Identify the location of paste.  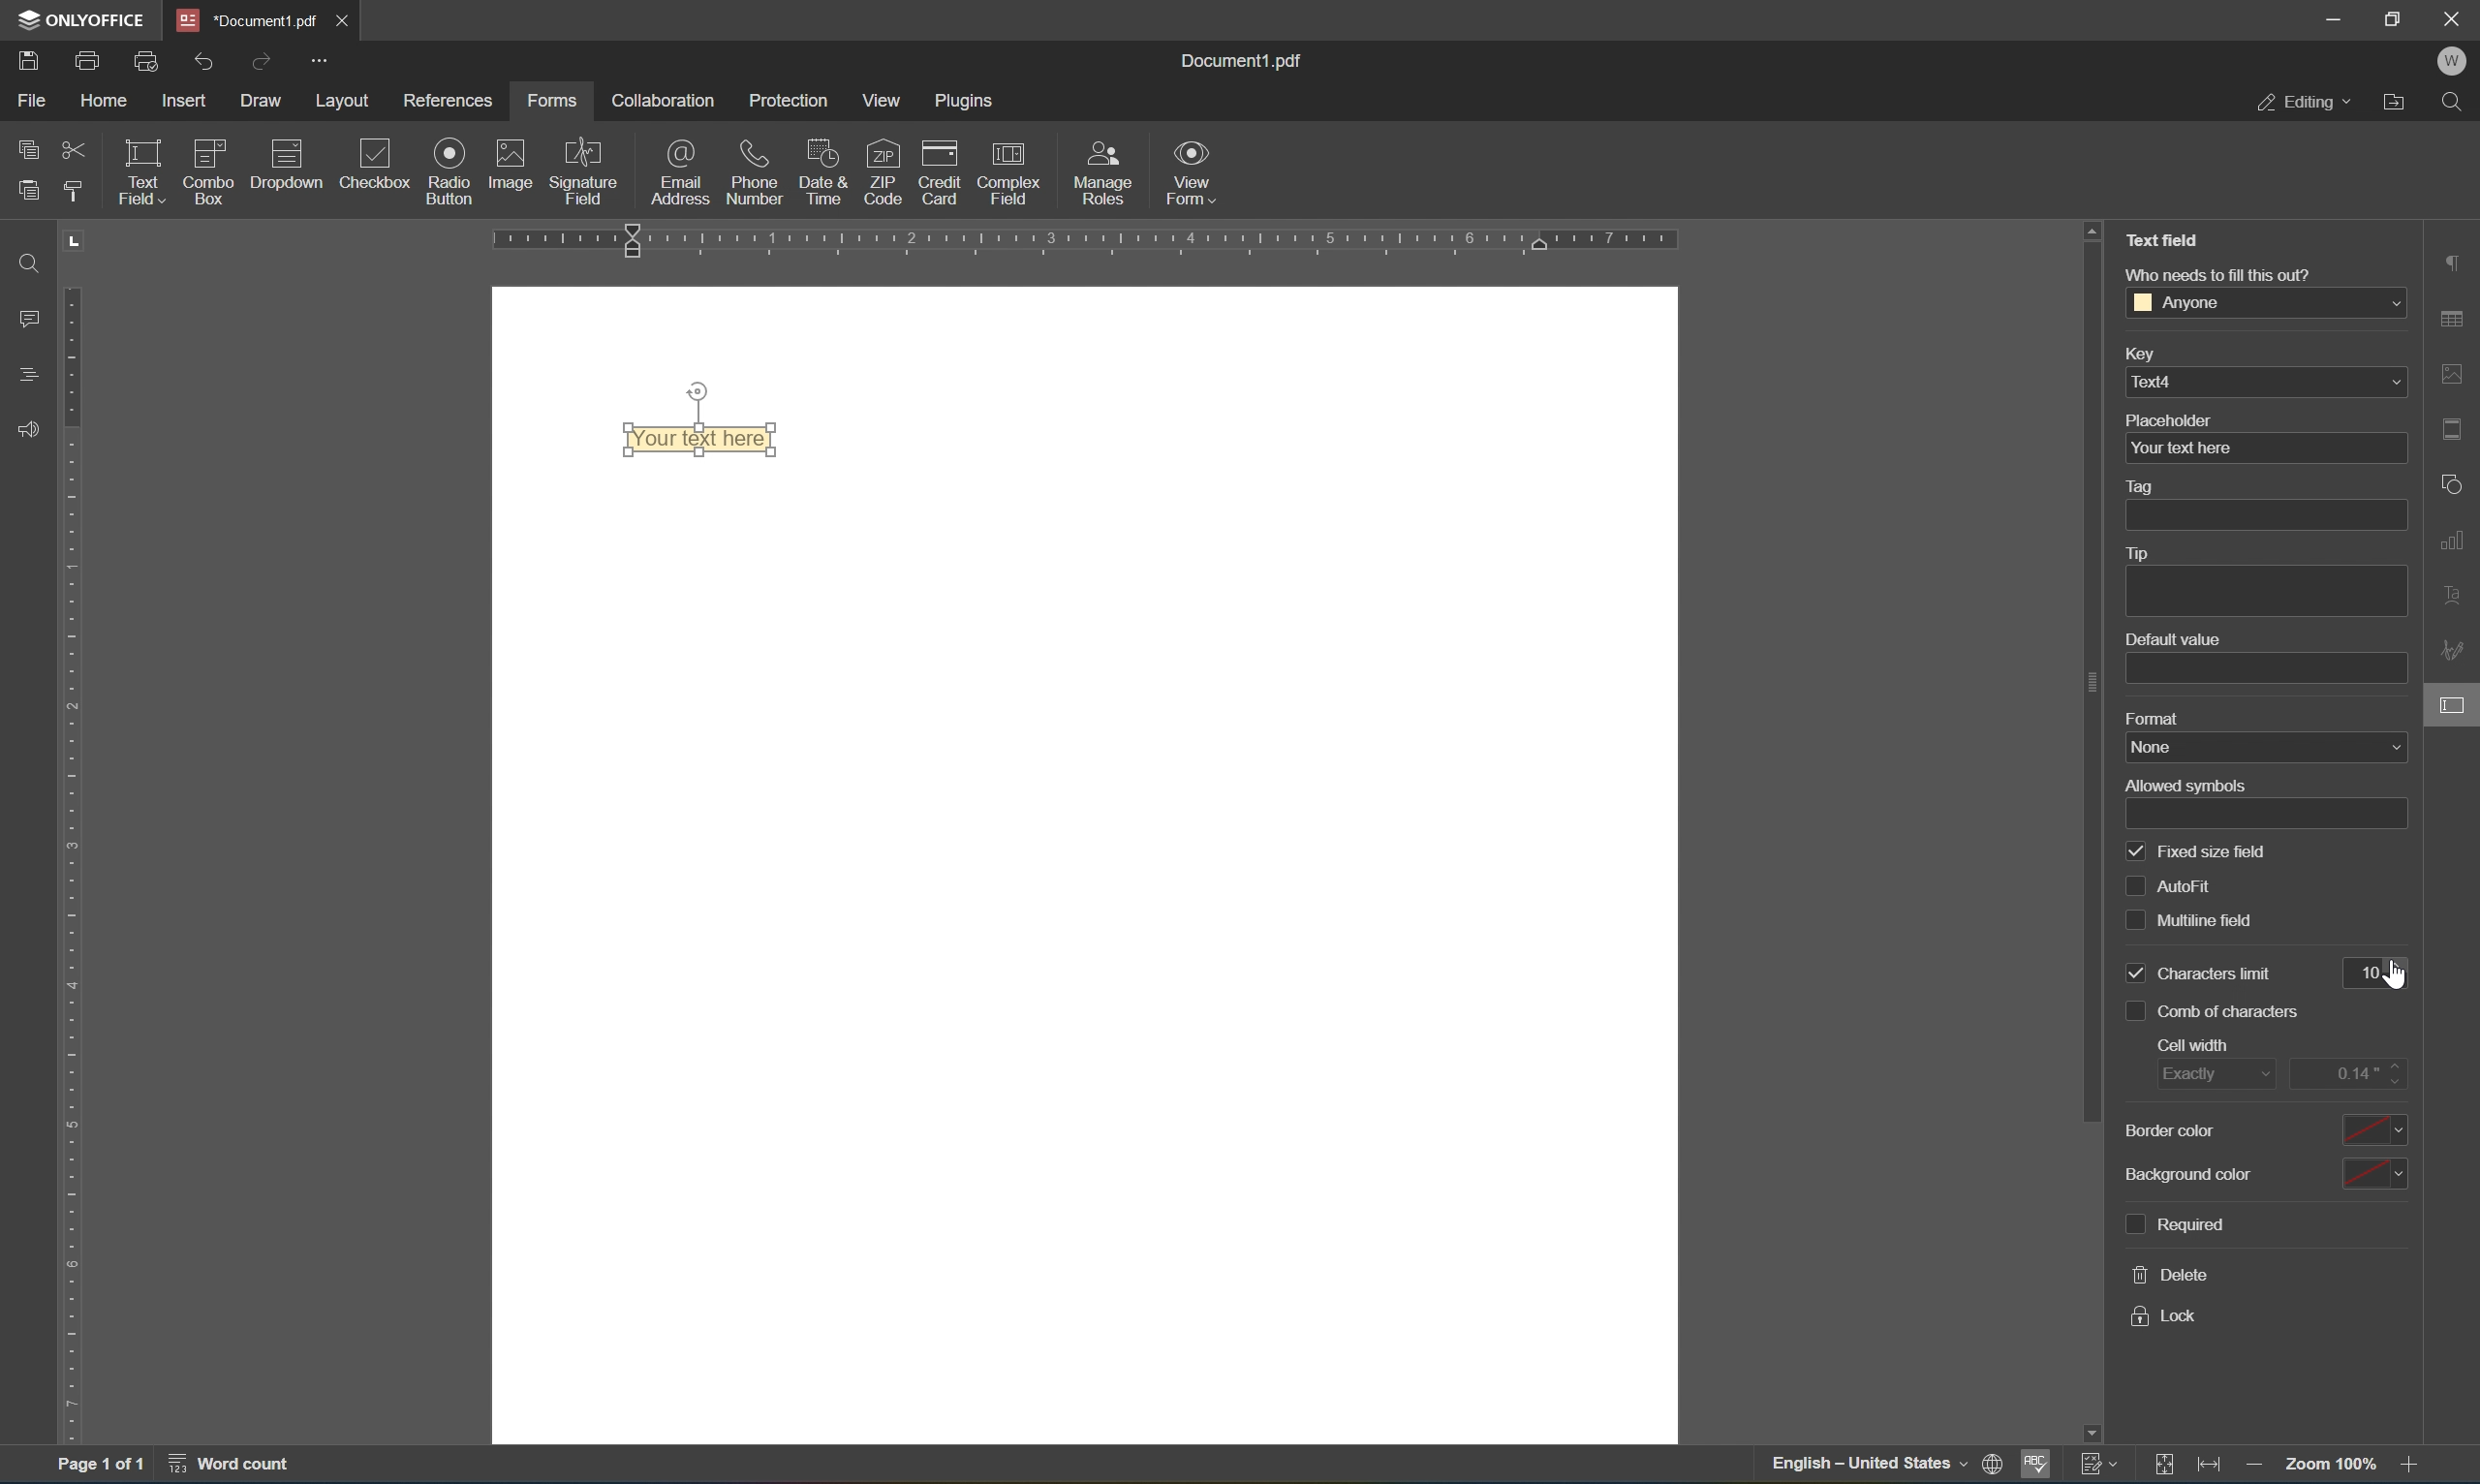
(29, 190).